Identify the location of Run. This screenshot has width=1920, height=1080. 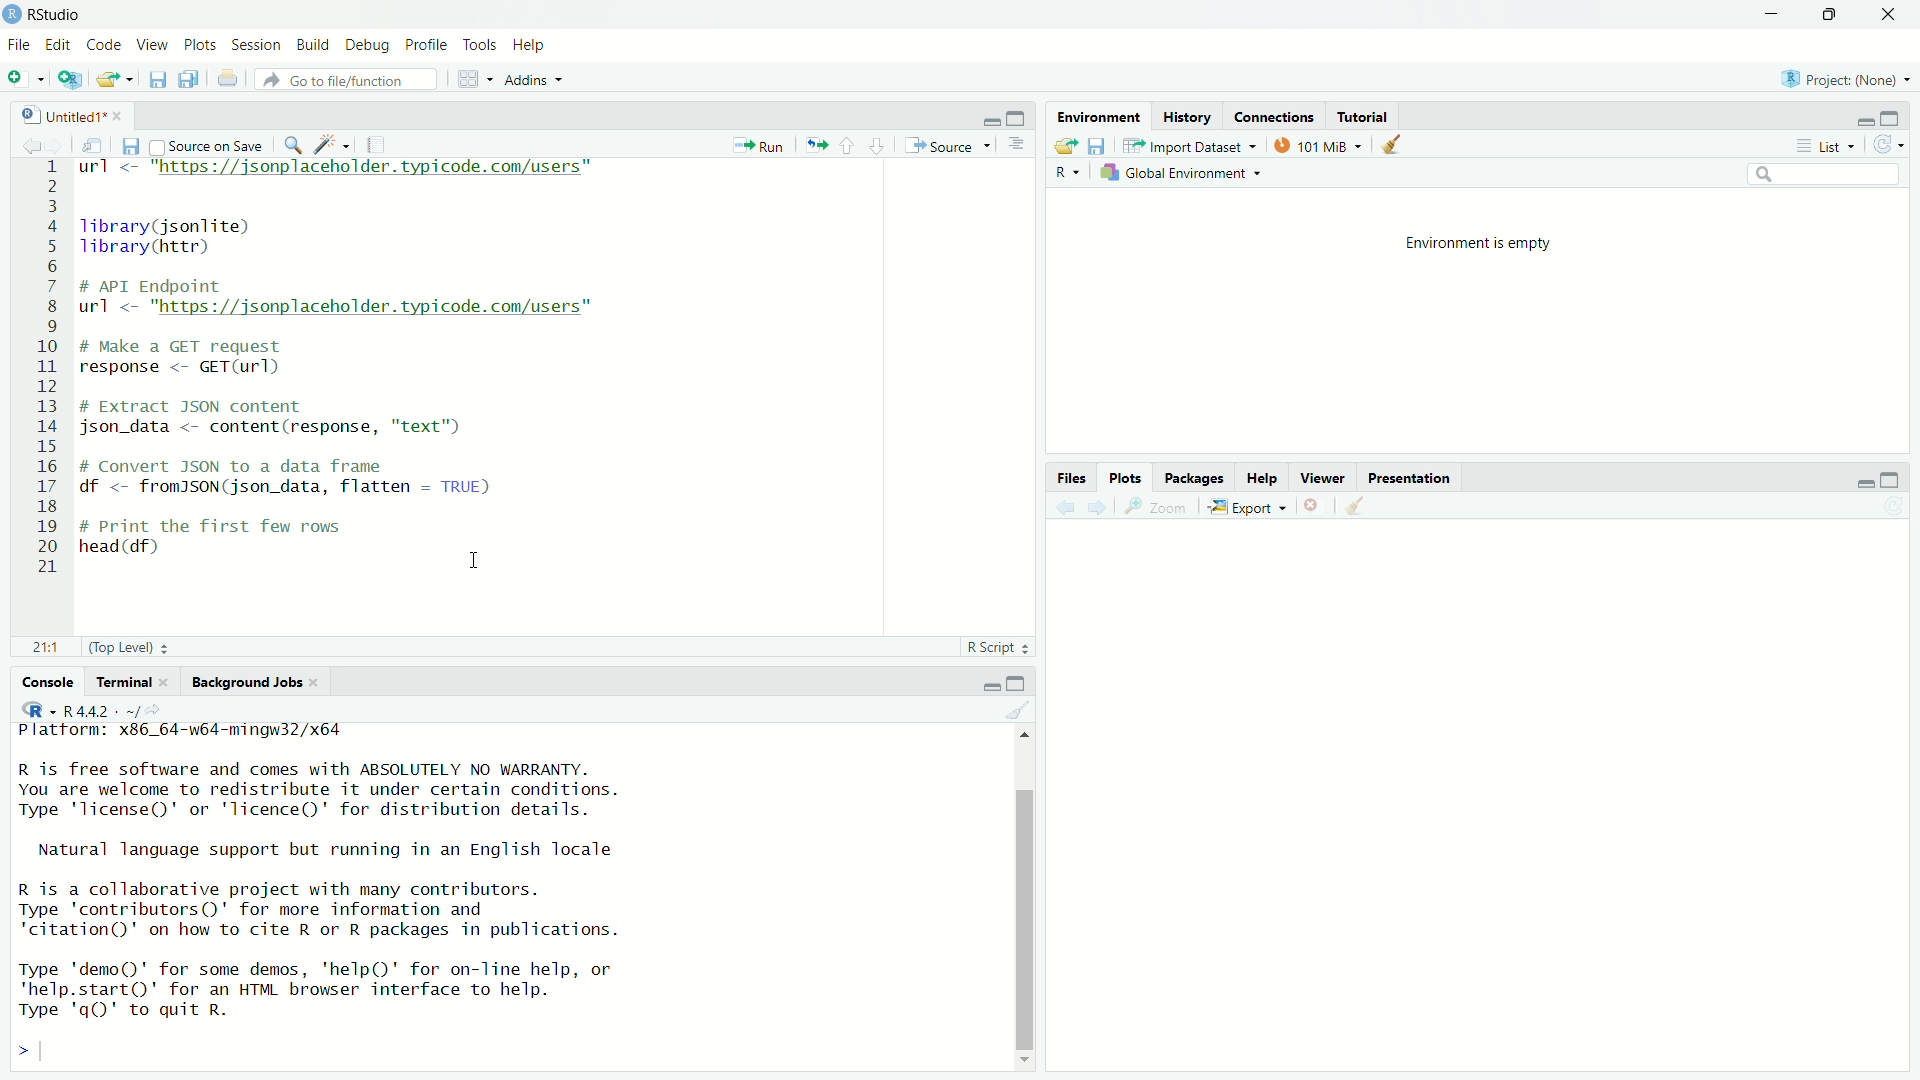
(759, 143).